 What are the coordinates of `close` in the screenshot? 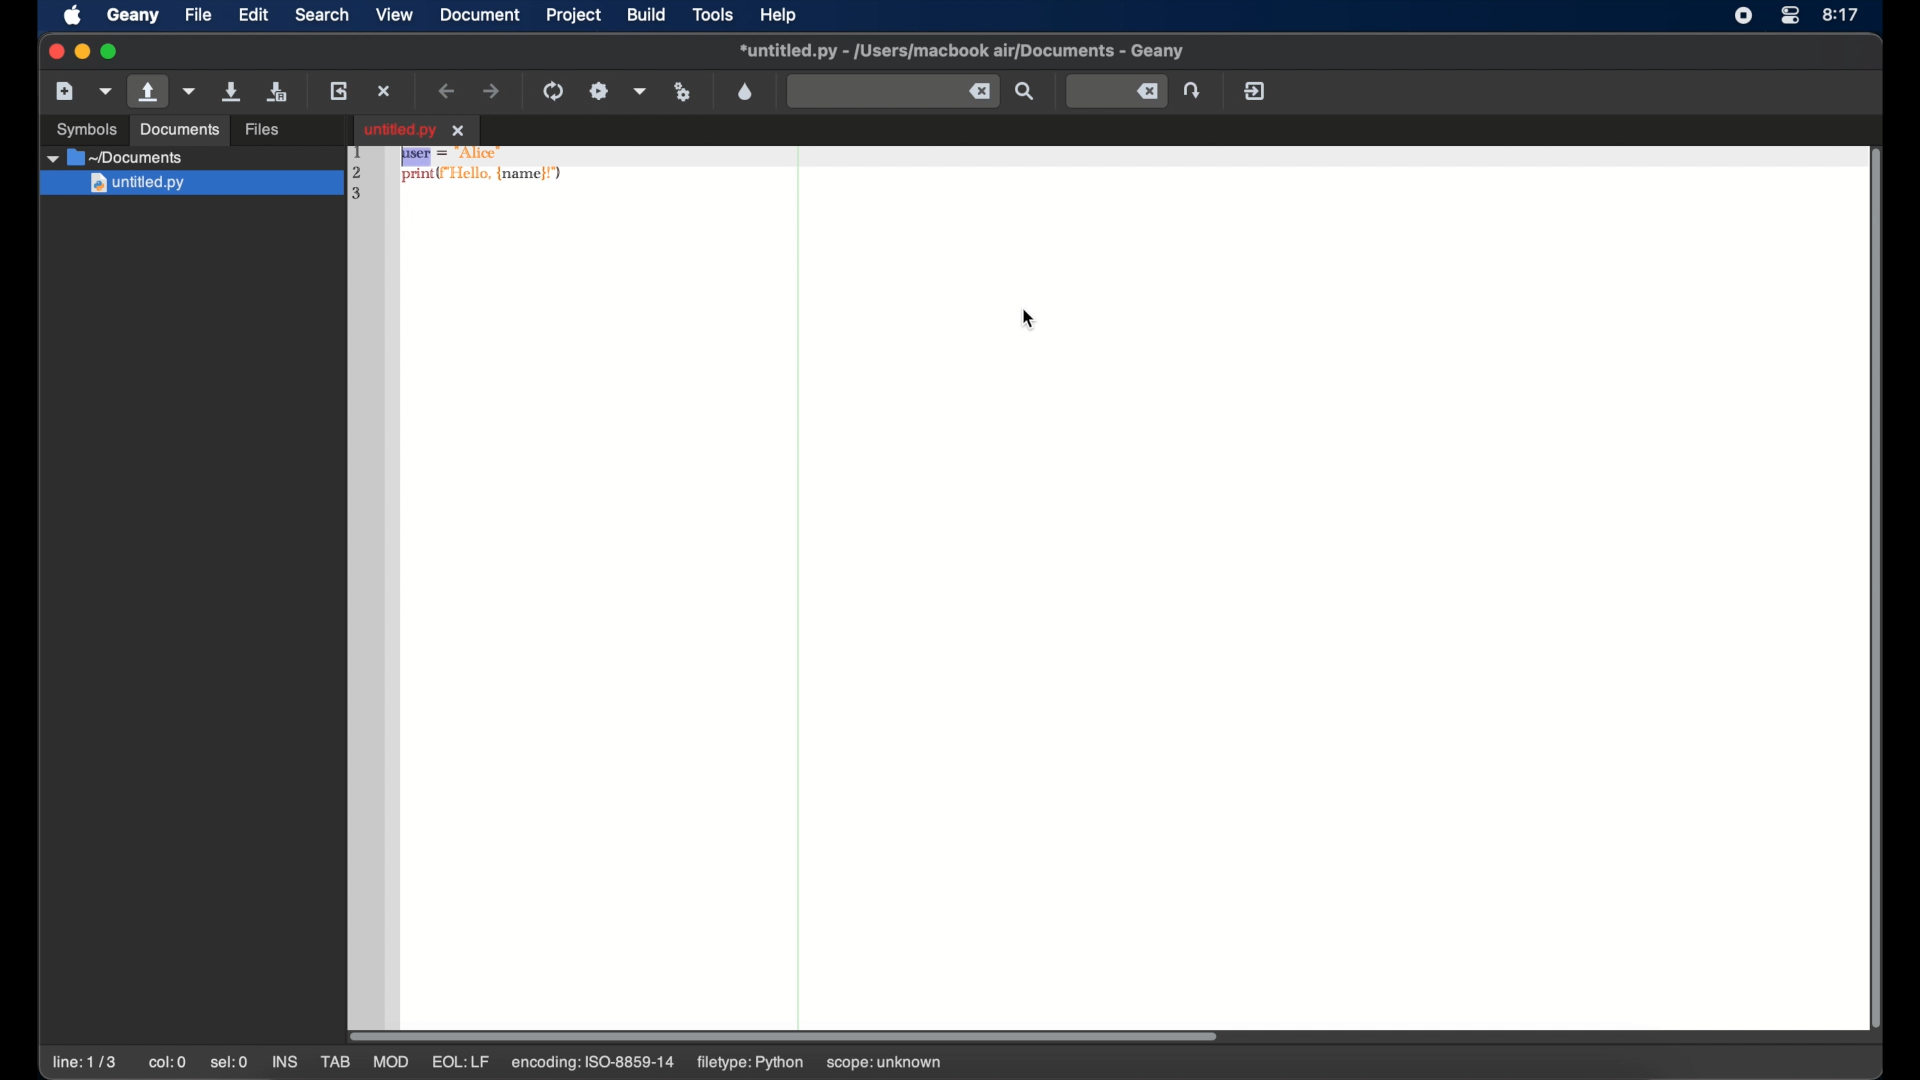 It's located at (54, 50).